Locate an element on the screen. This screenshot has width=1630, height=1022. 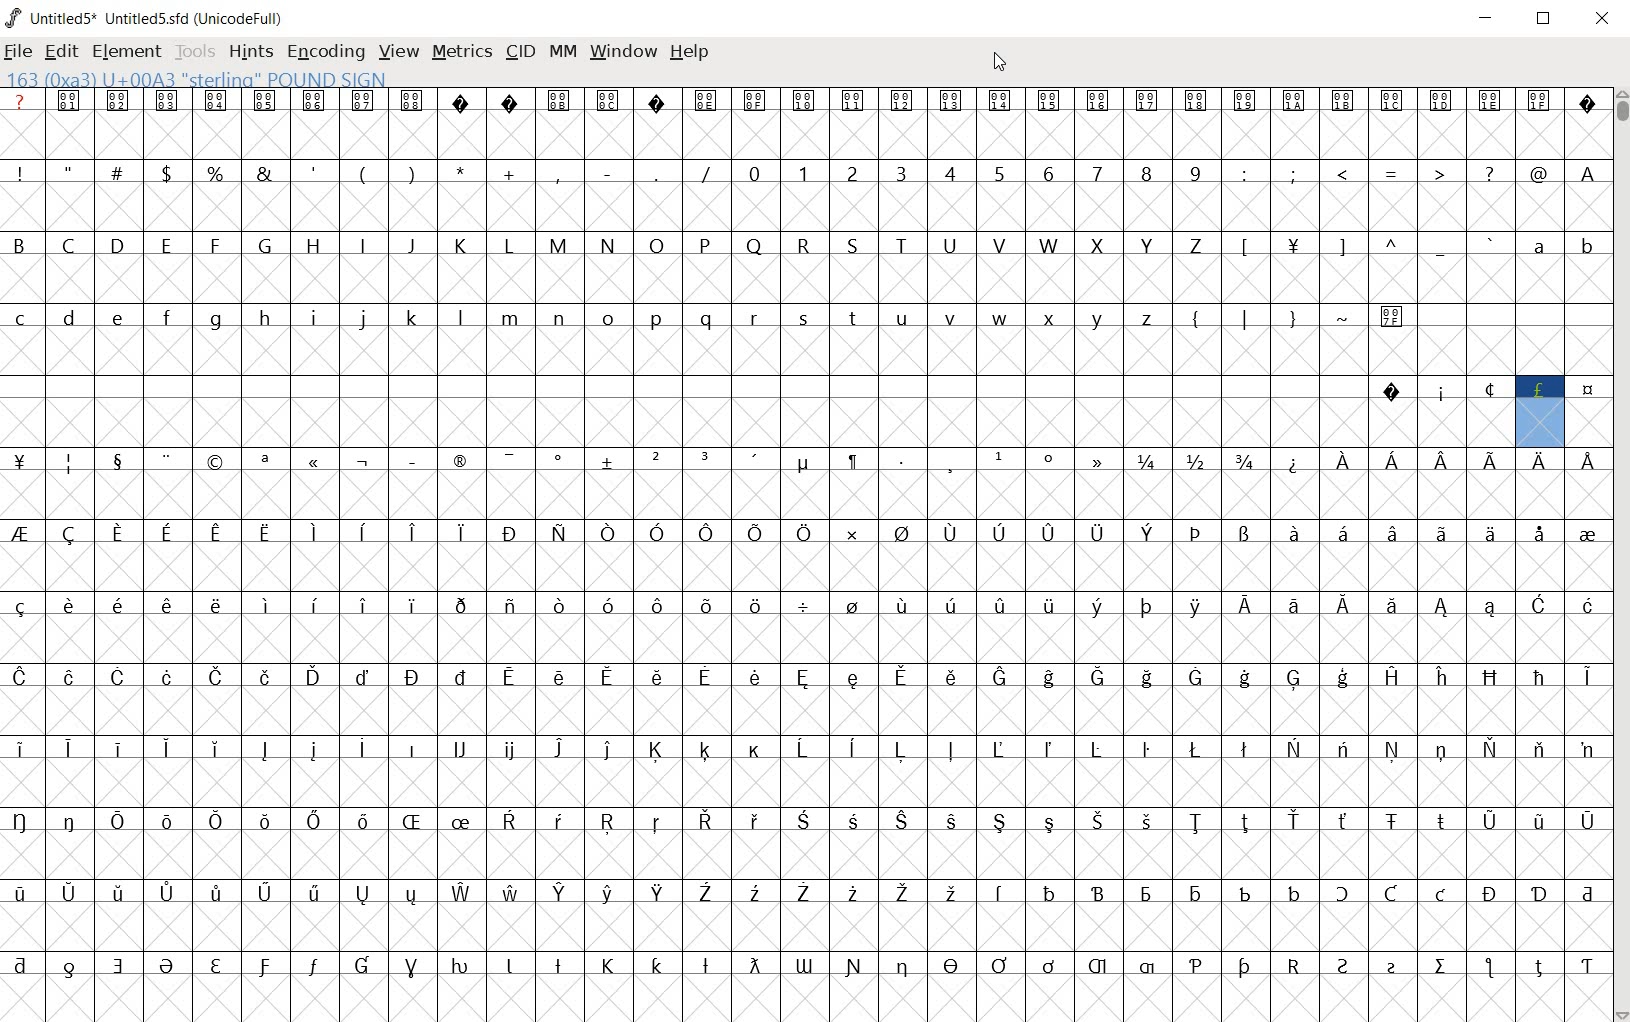
ENCODING is located at coordinates (324, 51).